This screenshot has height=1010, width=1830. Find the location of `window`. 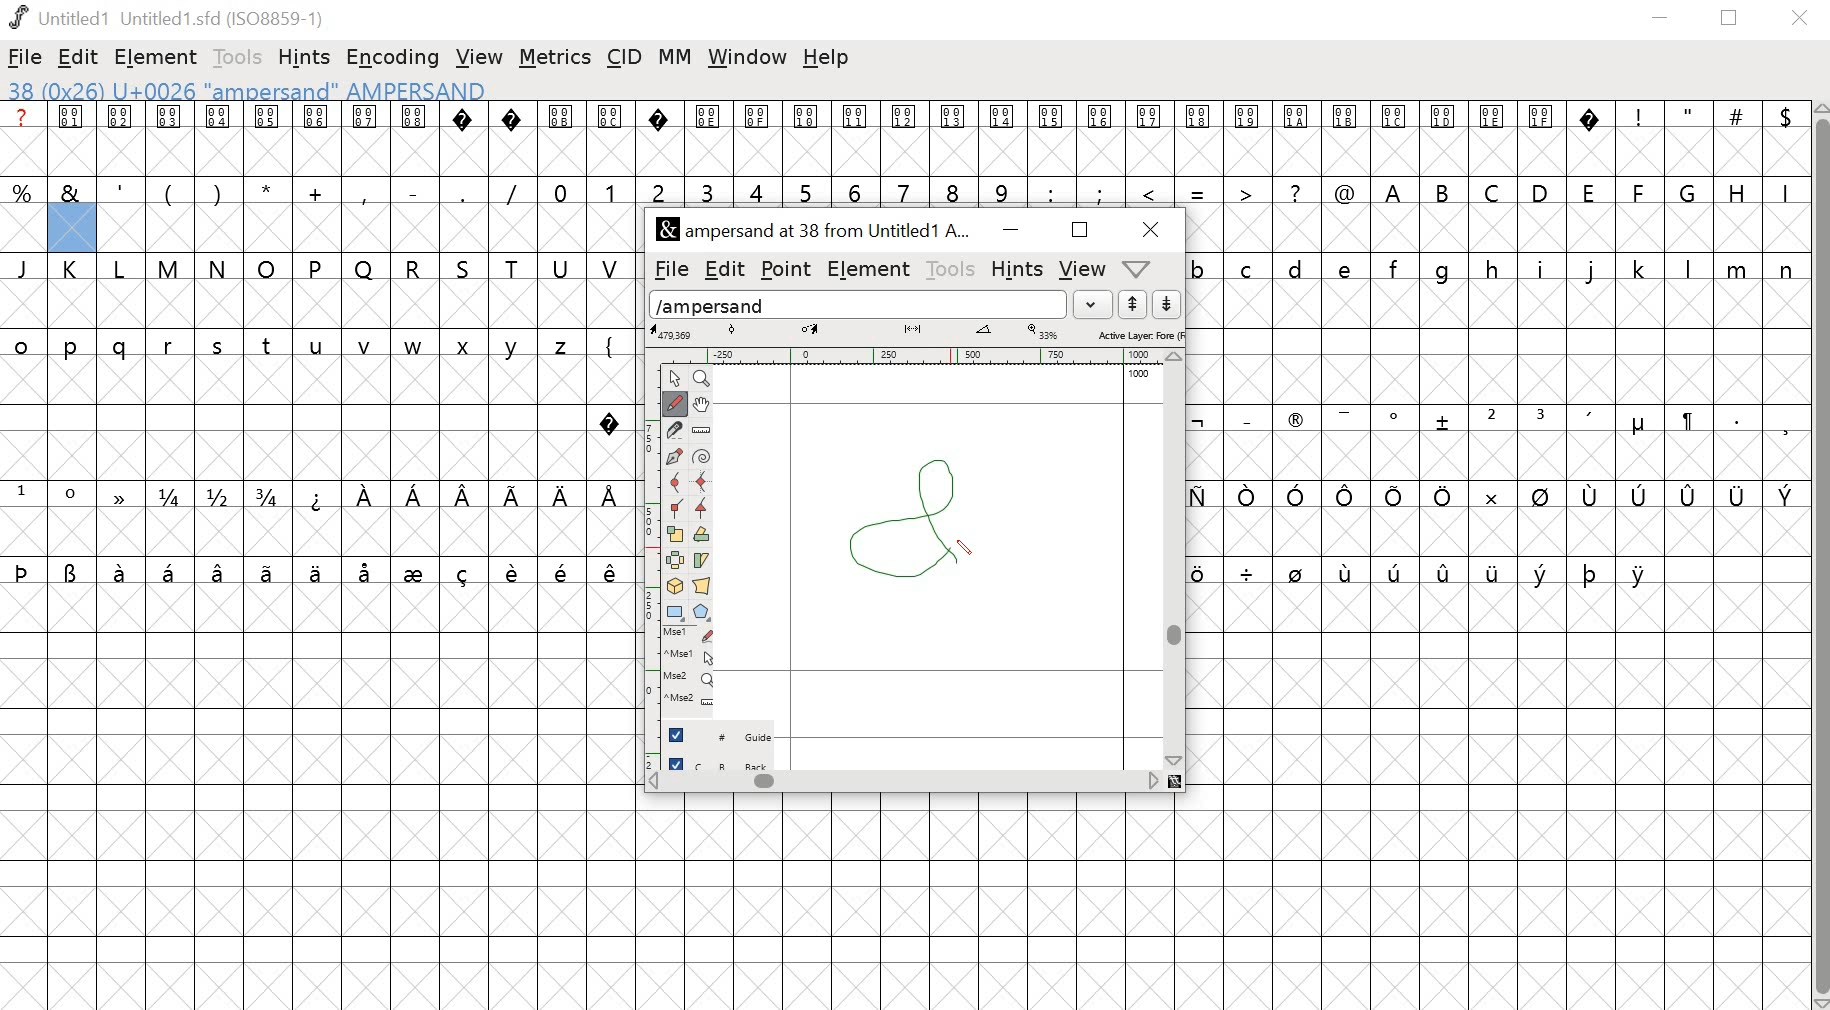

window is located at coordinates (746, 59).